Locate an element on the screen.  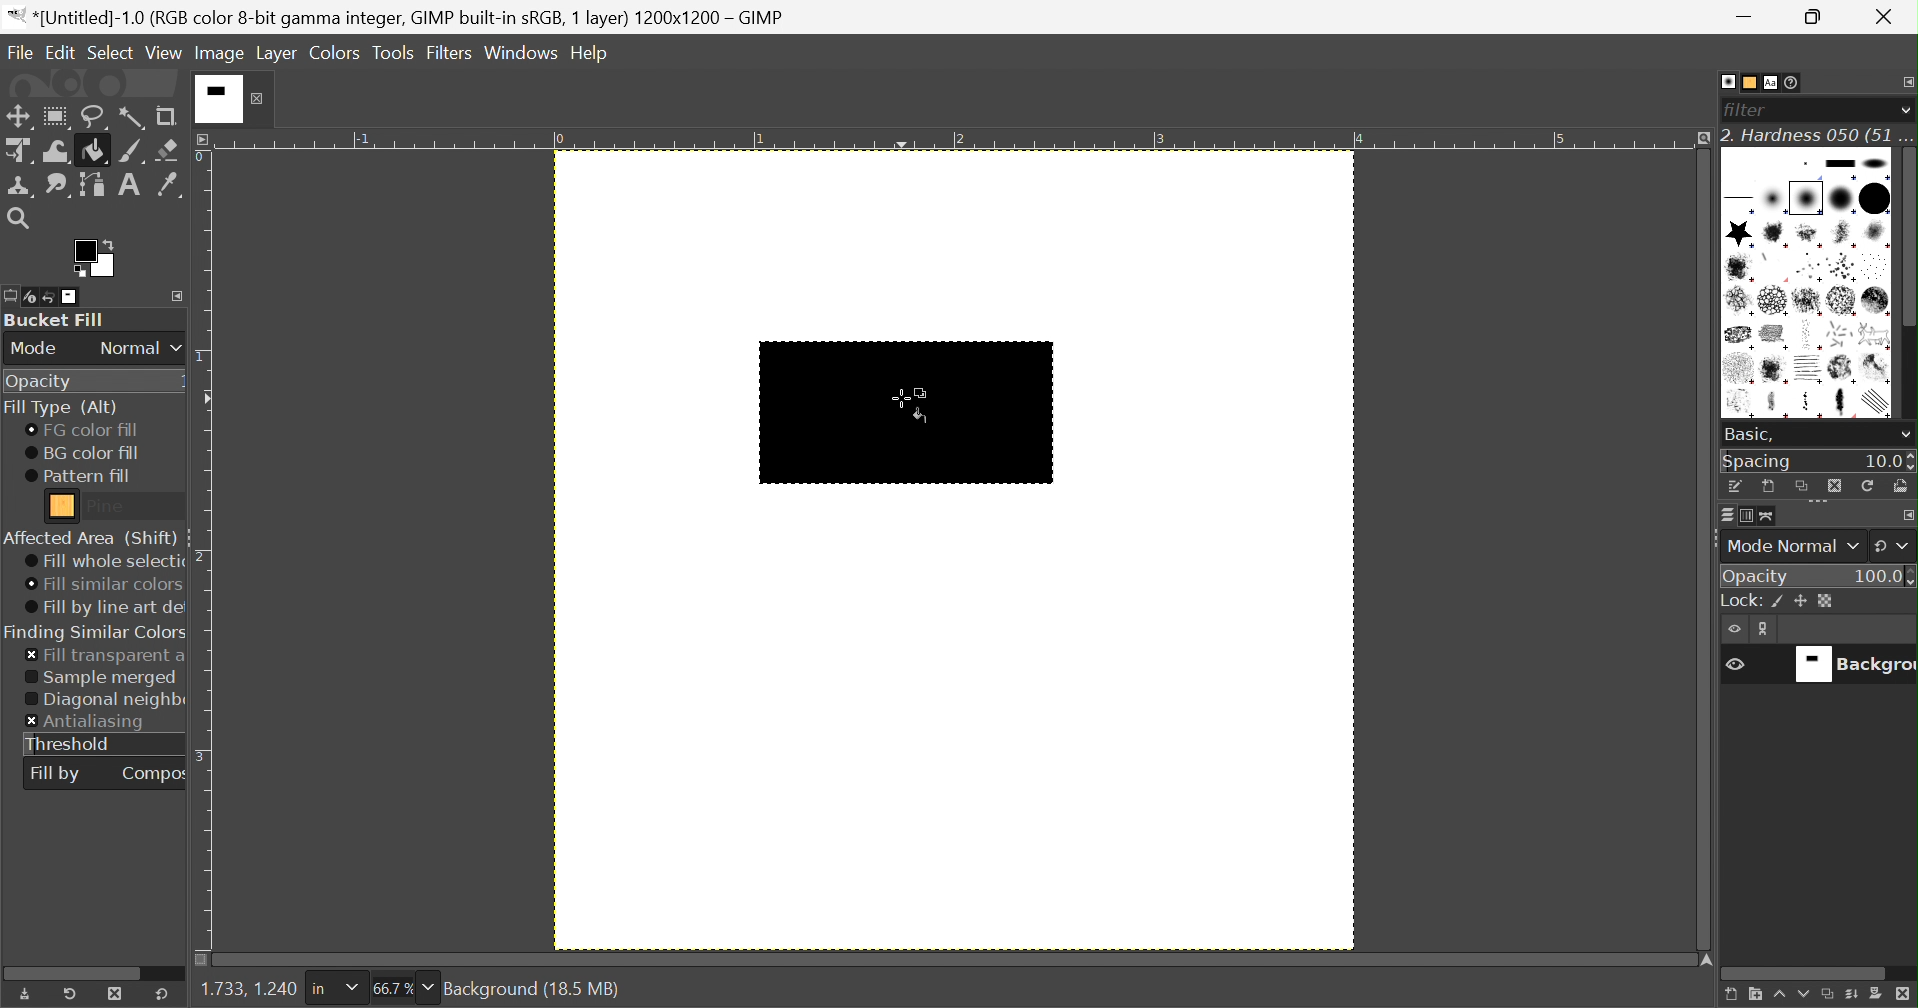
Acrylic is located at coordinates (1777, 234).